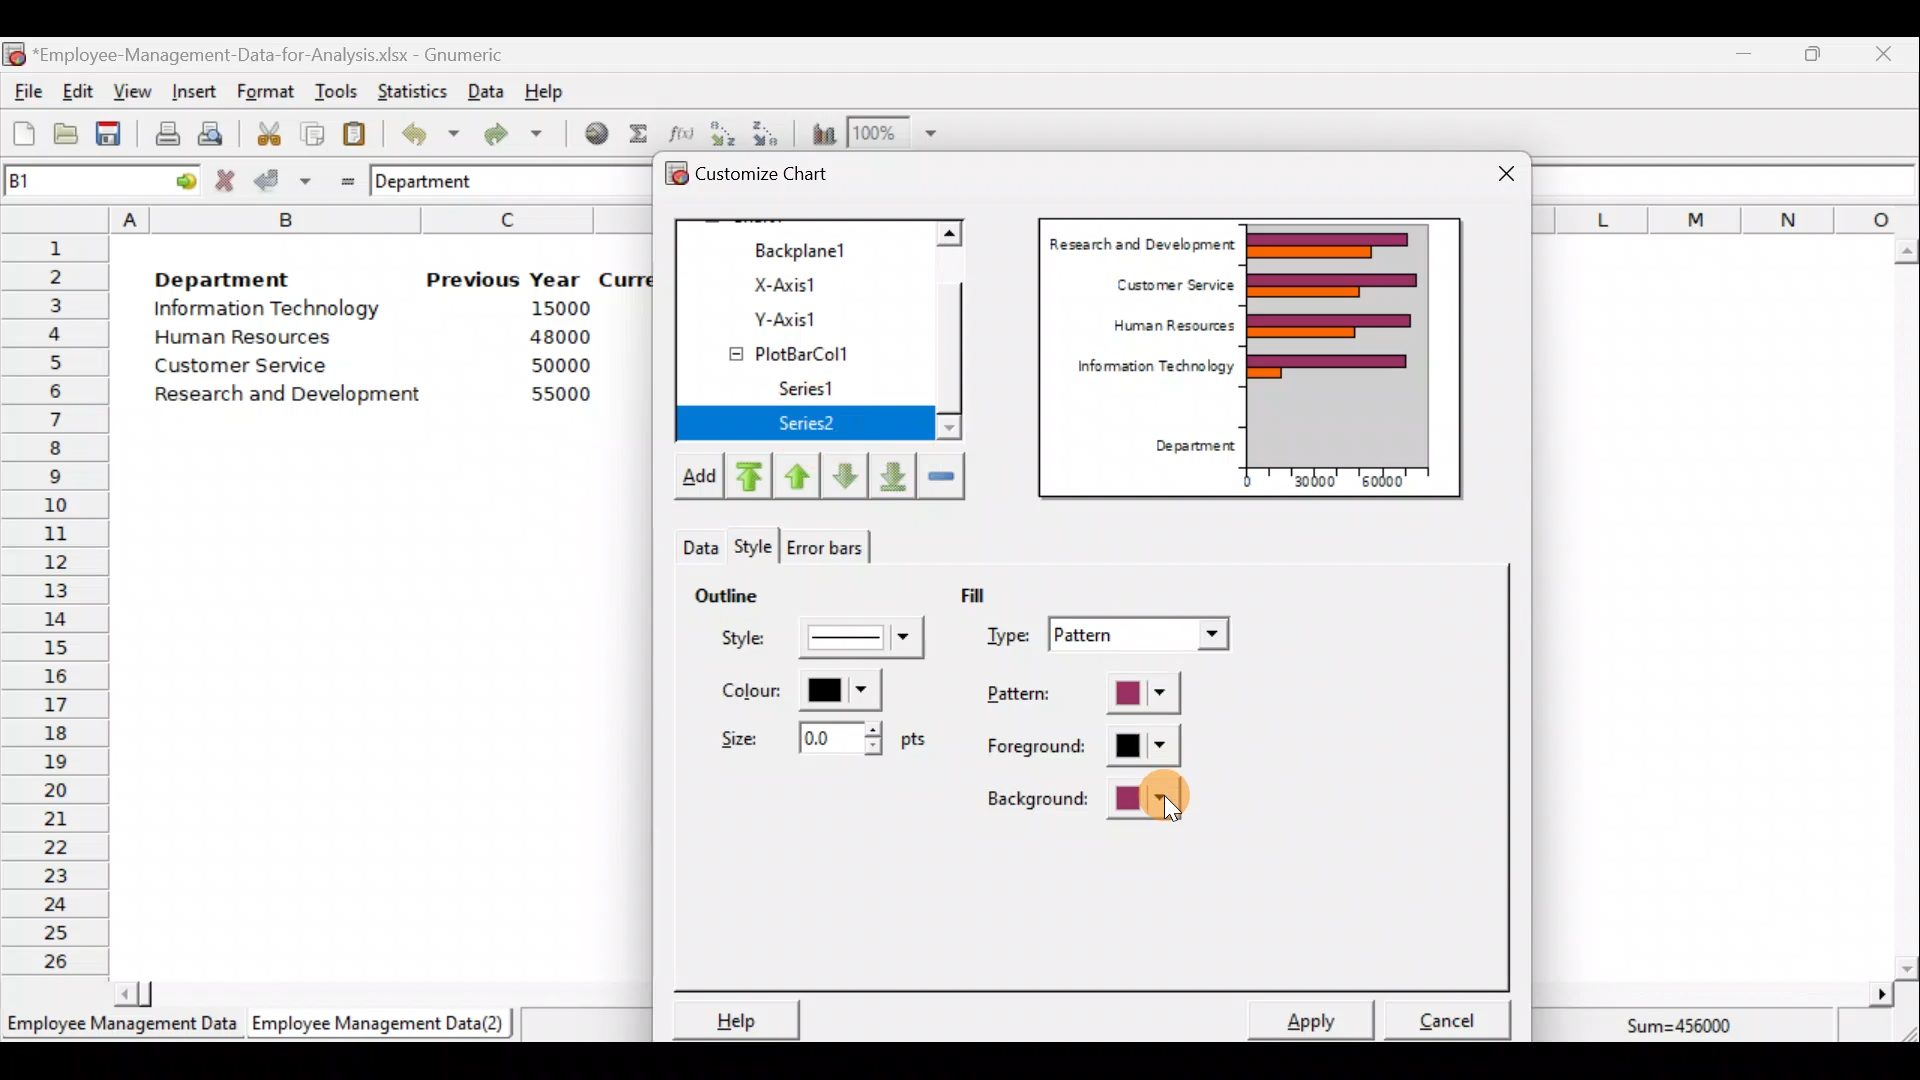  Describe the element at coordinates (1146, 371) in the screenshot. I see `Information Technology` at that location.